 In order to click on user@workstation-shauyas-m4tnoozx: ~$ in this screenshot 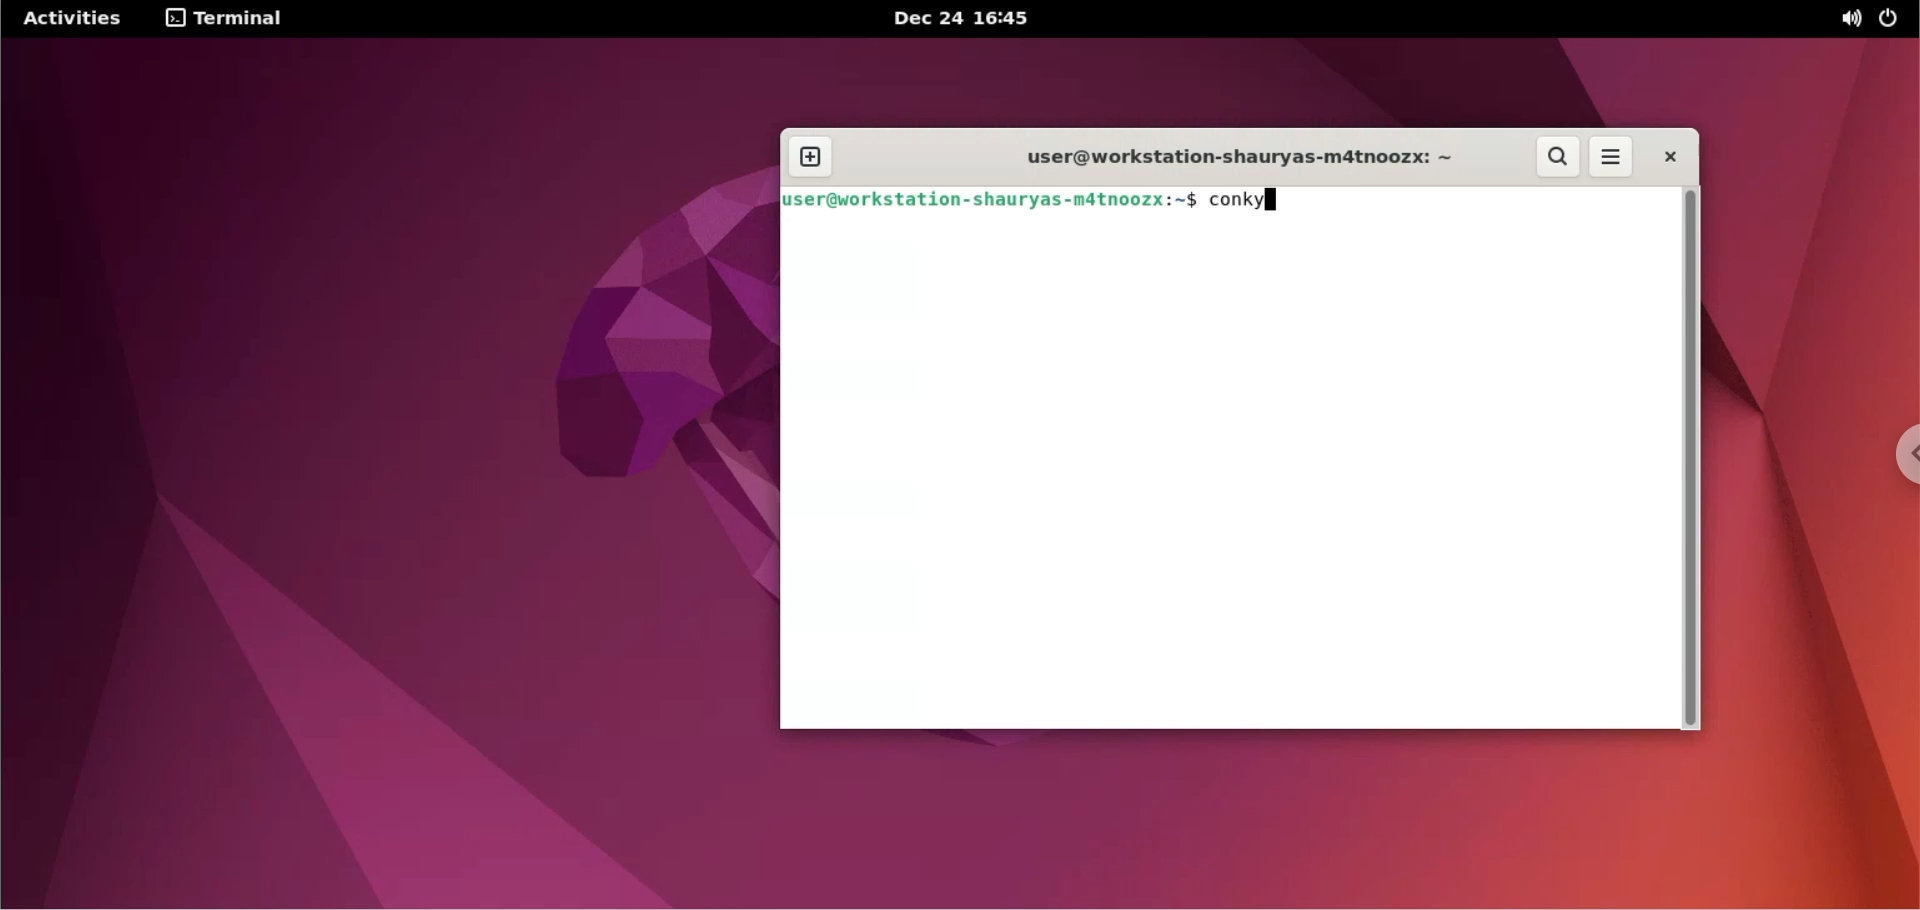, I will do `click(993, 201)`.